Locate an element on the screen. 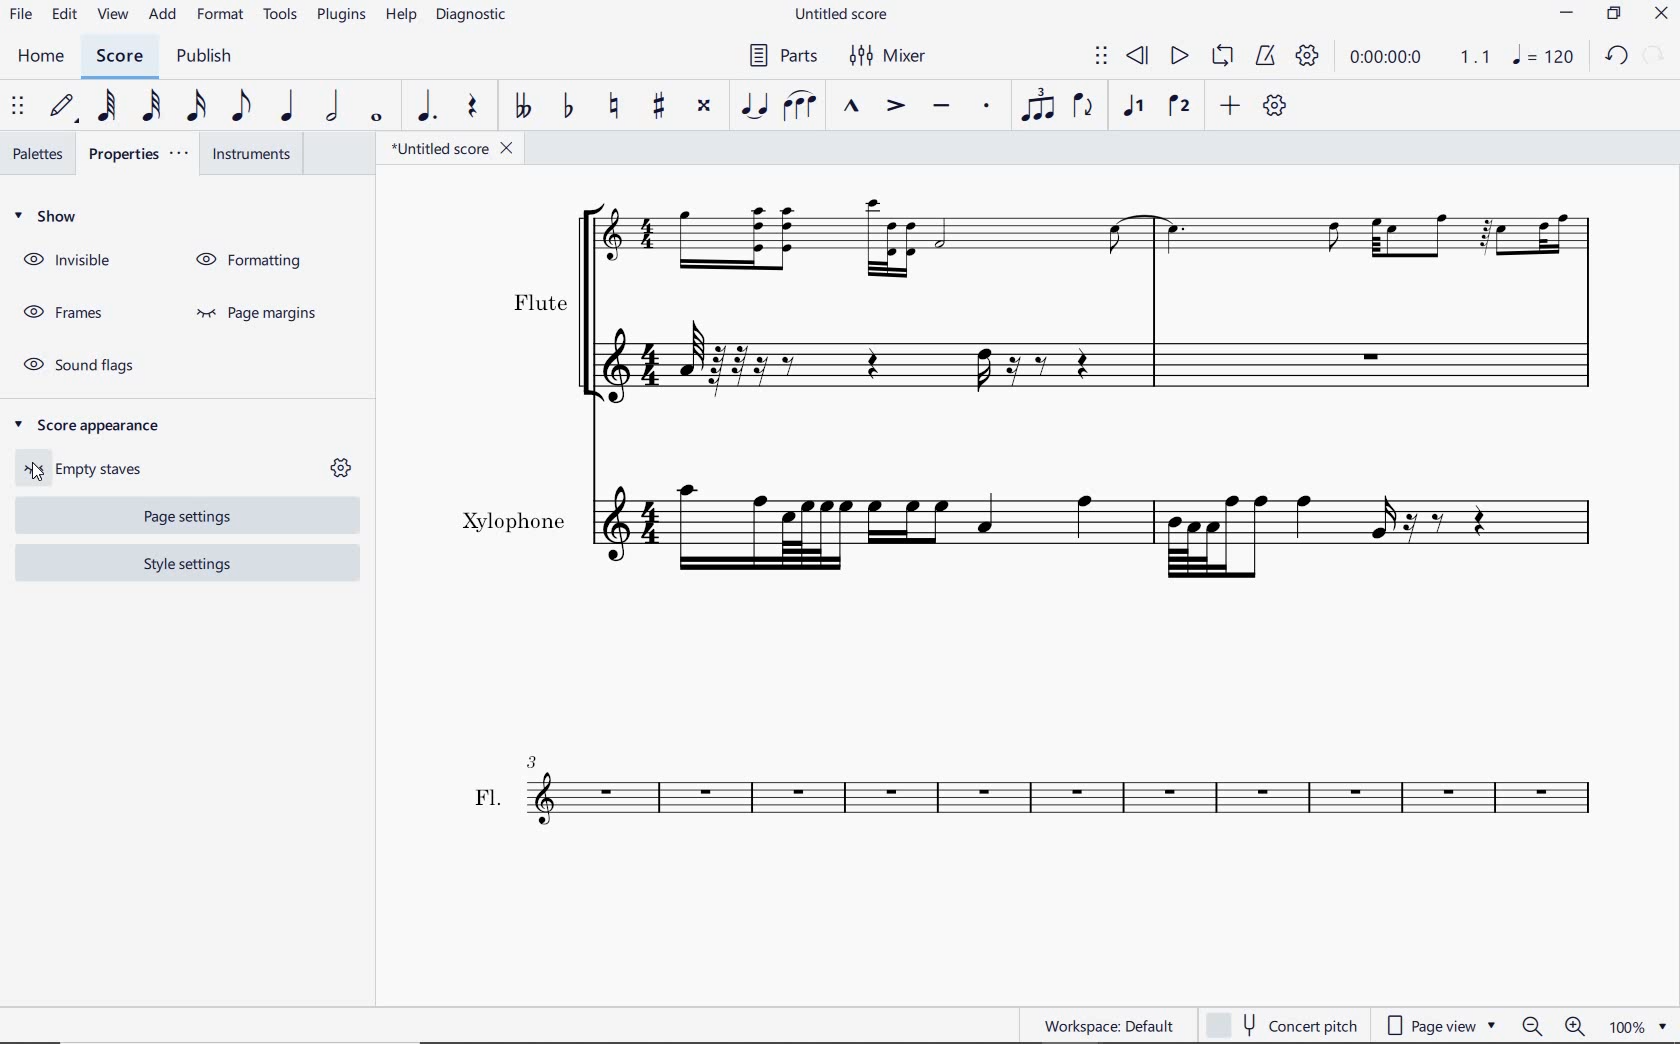 Image resolution: width=1680 pixels, height=1044 pixels. edit is located at coordinates (64, 16).